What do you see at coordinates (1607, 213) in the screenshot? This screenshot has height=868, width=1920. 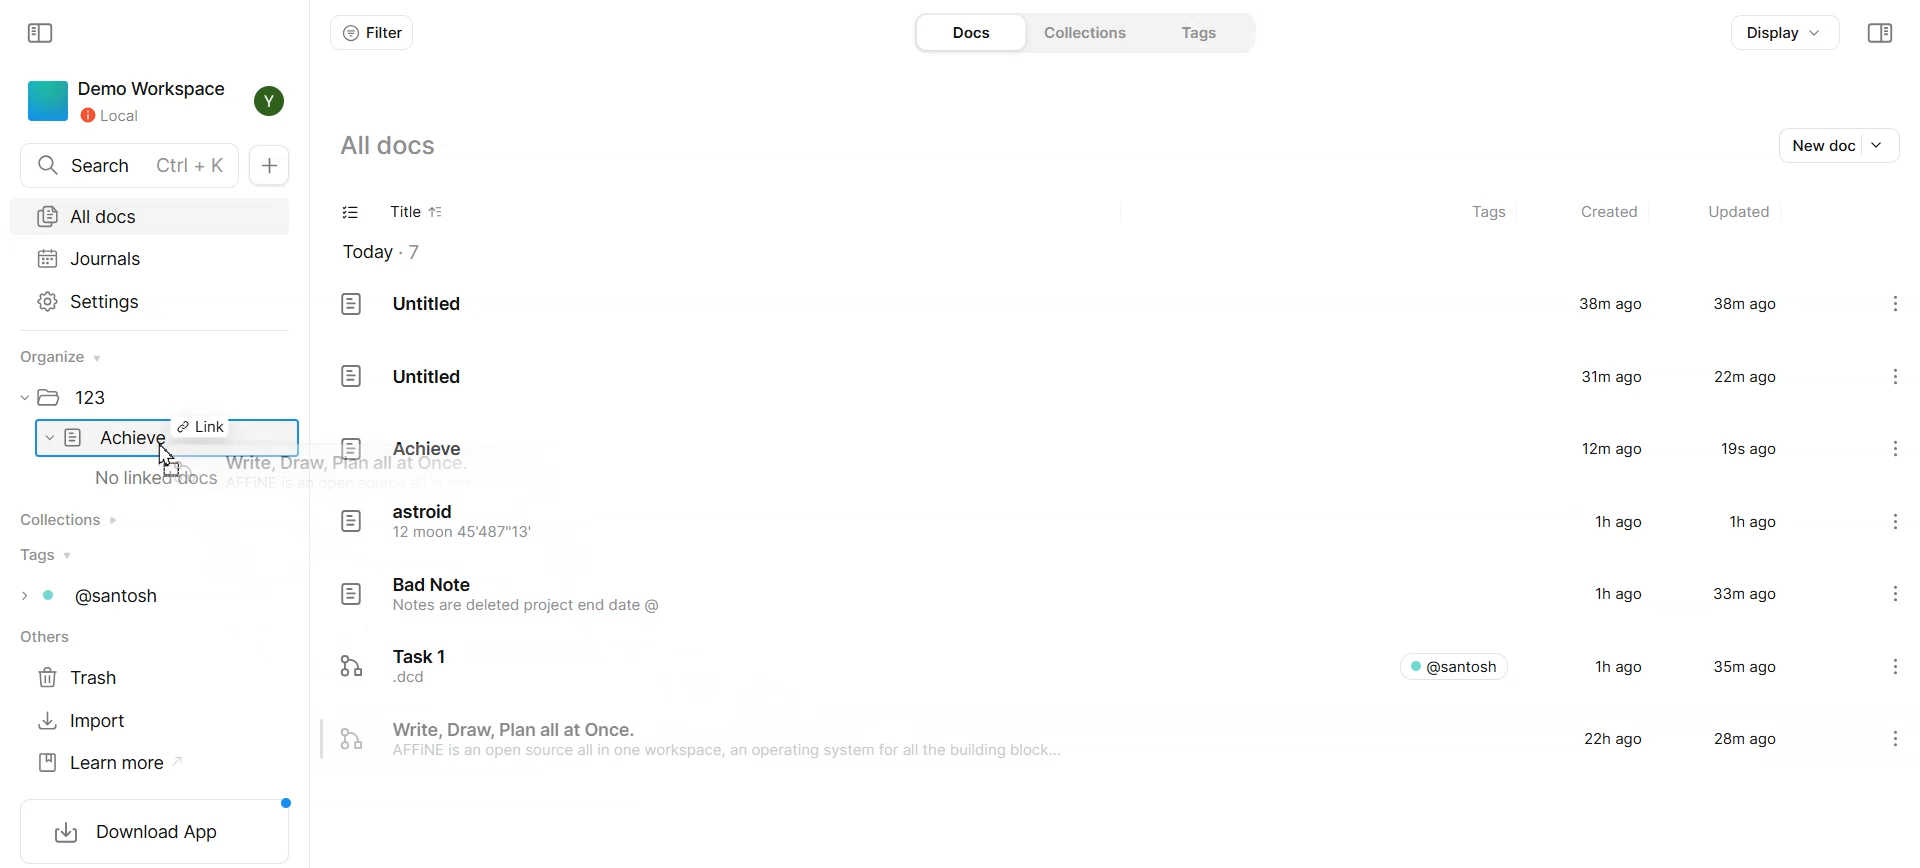 I see `Created` at bounding box center [1607, 213].